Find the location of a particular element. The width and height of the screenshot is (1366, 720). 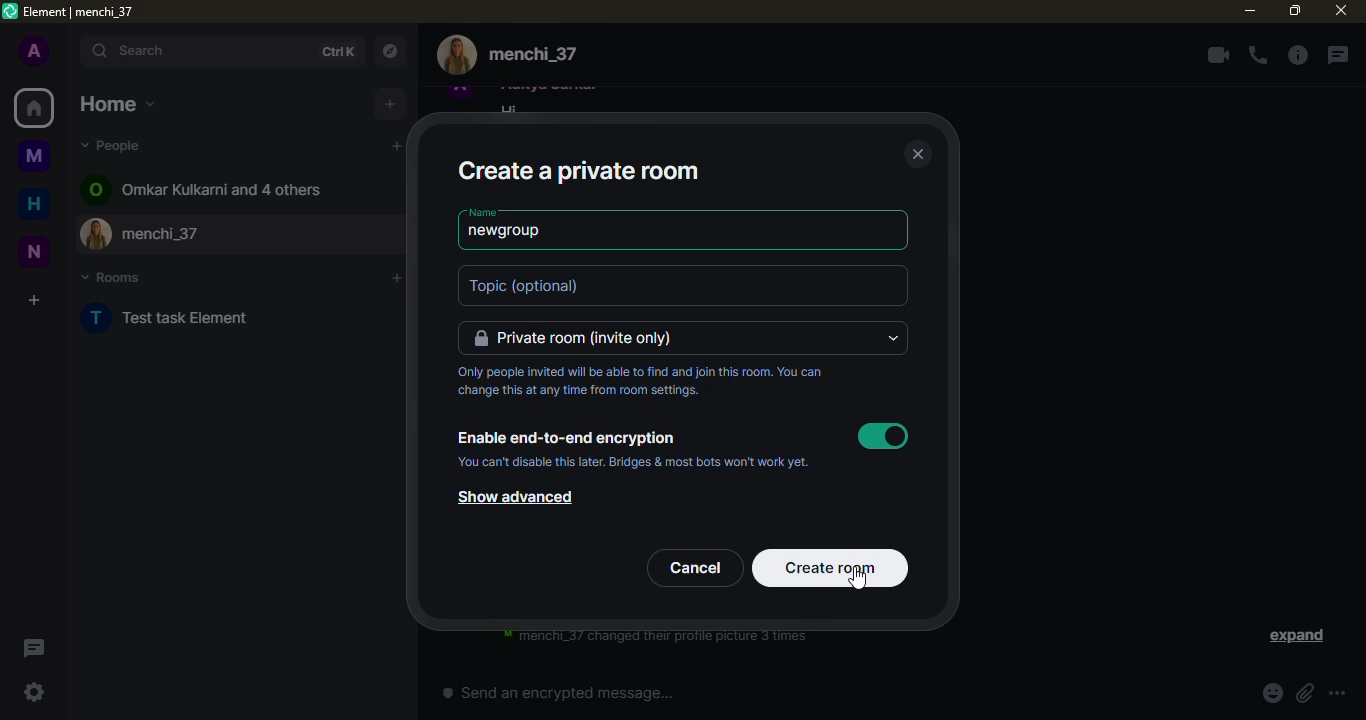

Profile initials is located at coordinates (95, 189).